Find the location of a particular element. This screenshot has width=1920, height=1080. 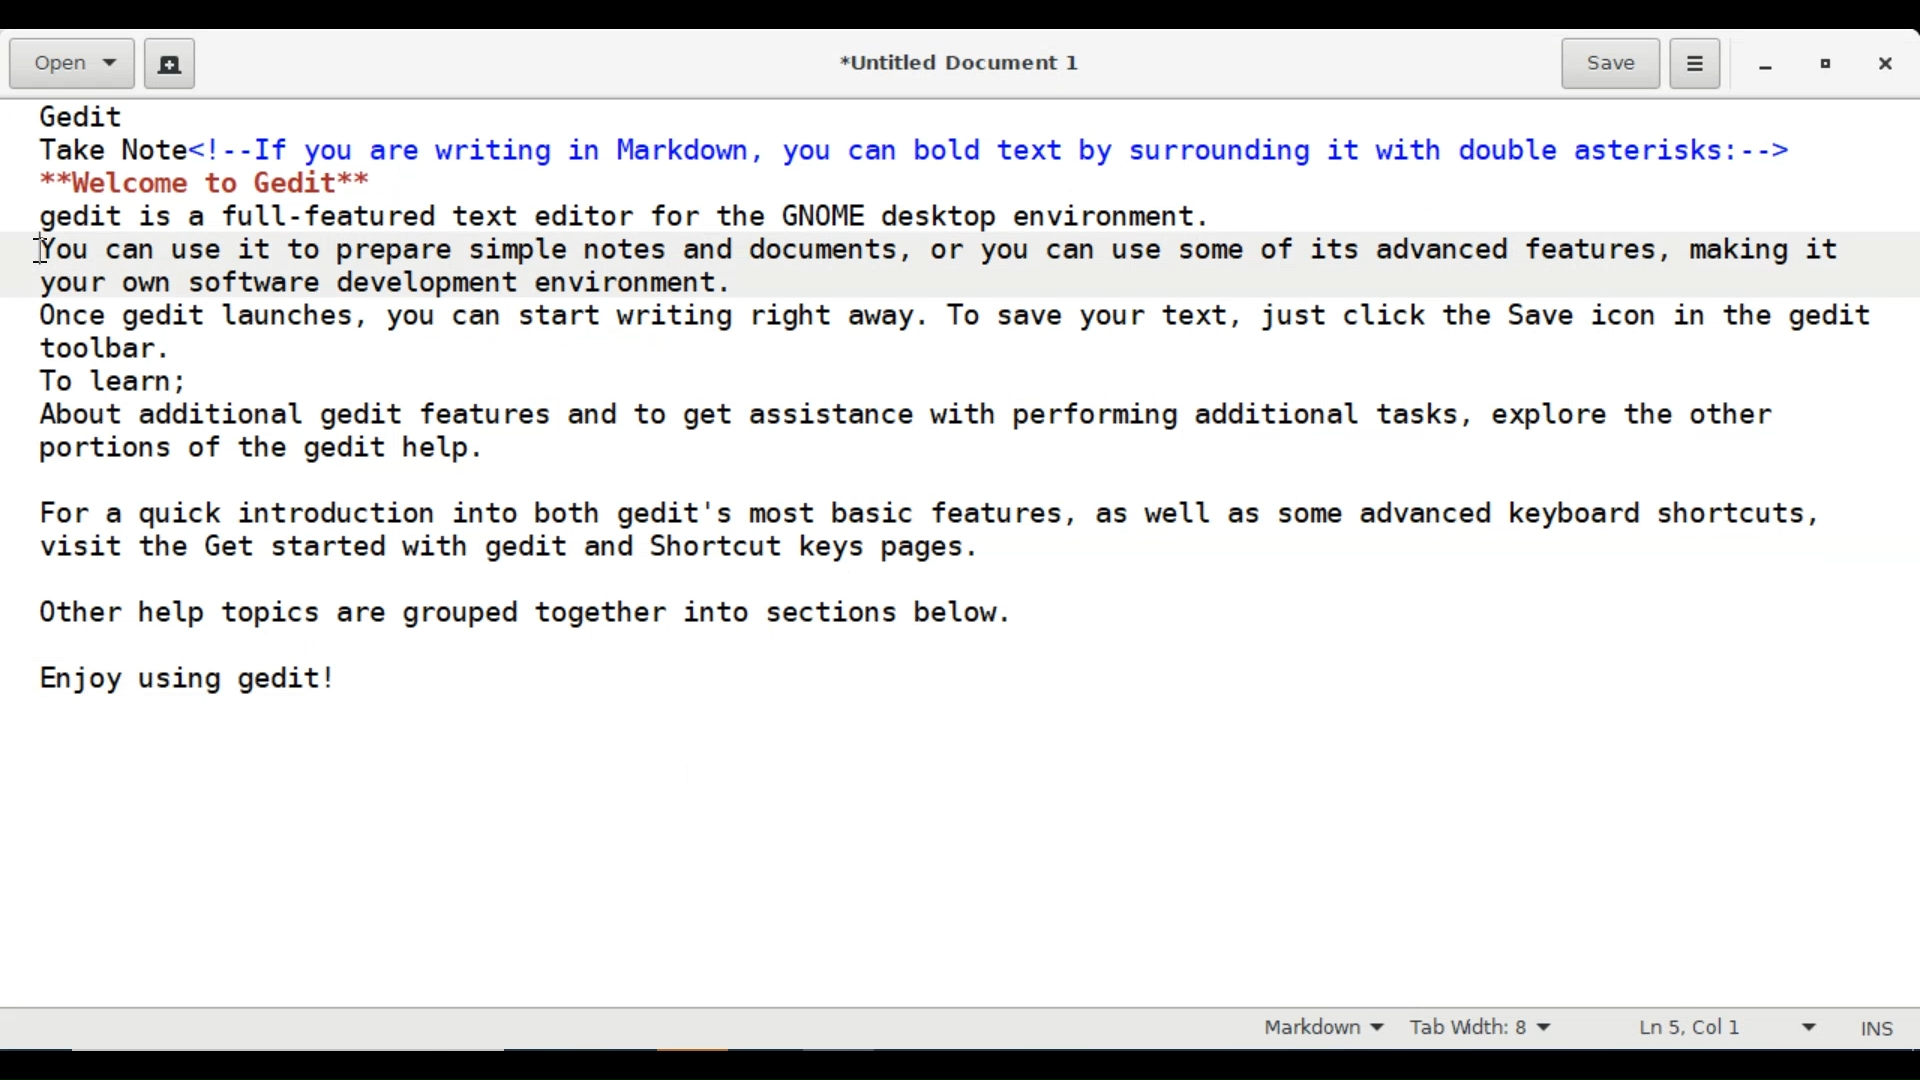

restore is located at coordinates (1823, 63).